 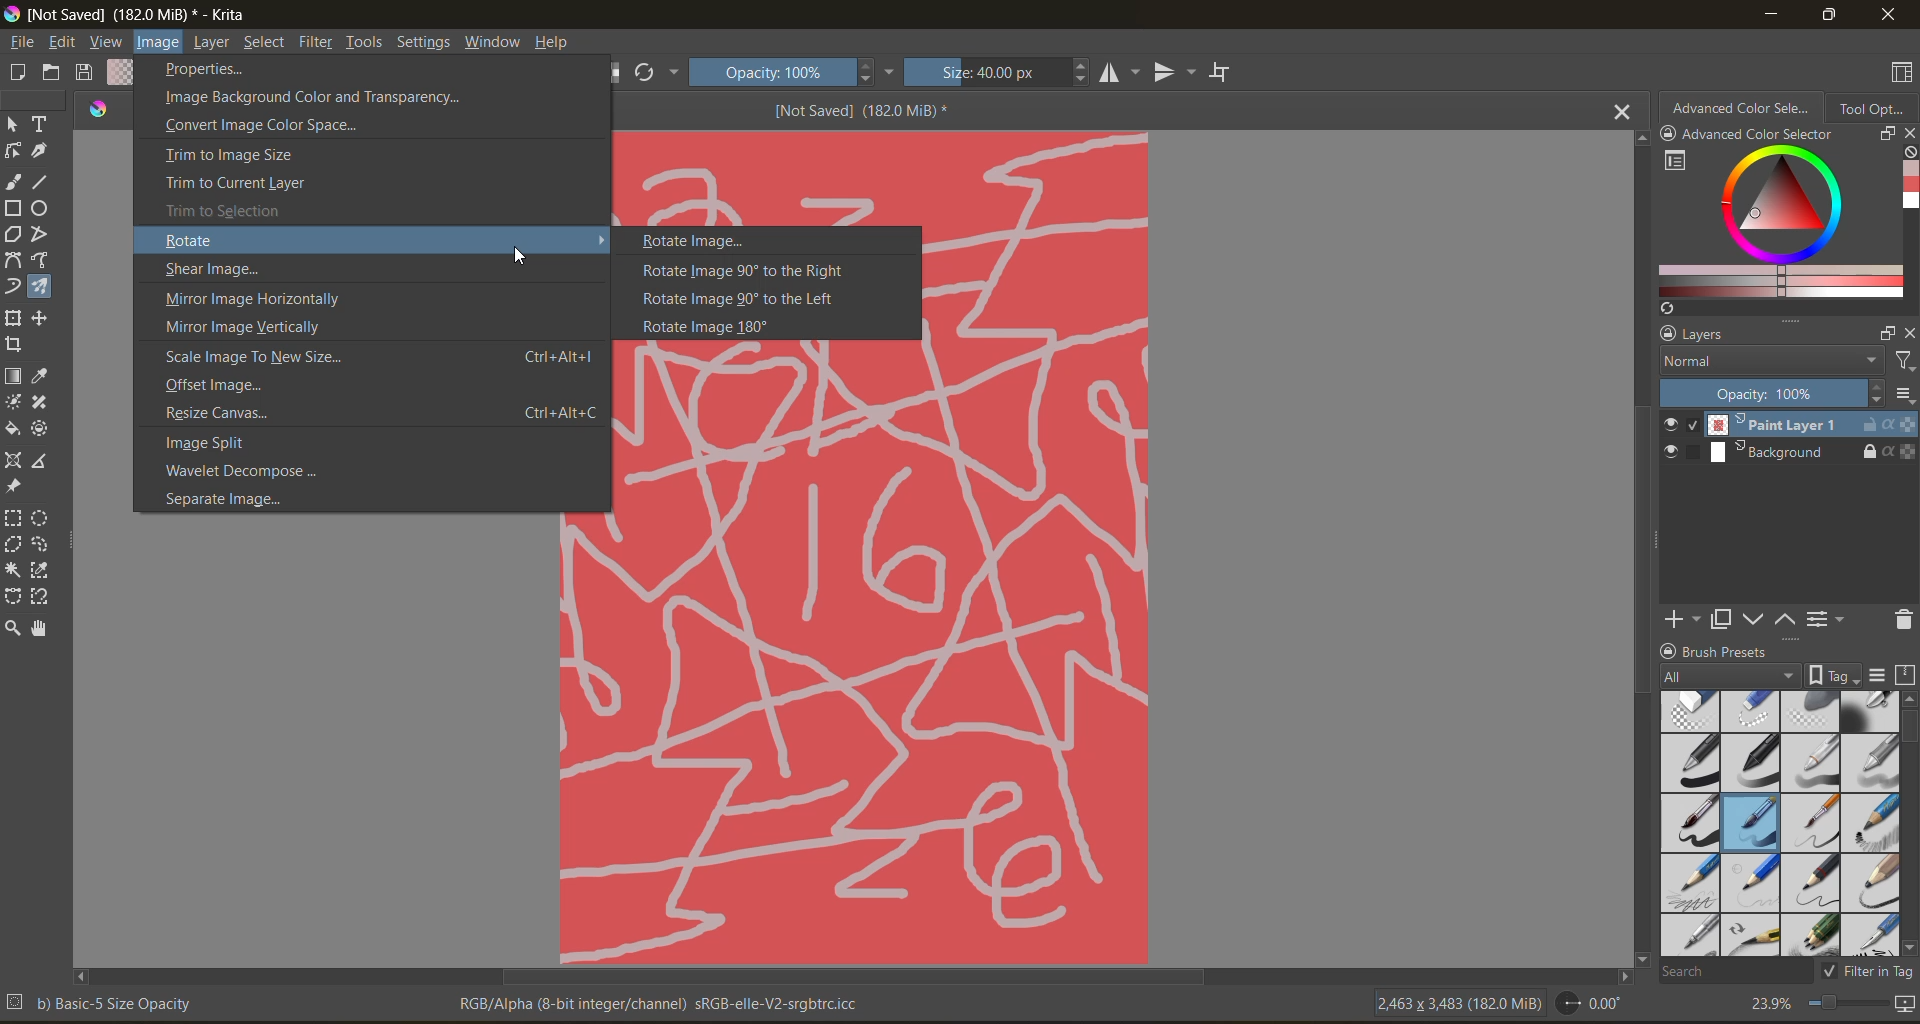 I want to click on clear all color history, so click(x=1908, y=155).